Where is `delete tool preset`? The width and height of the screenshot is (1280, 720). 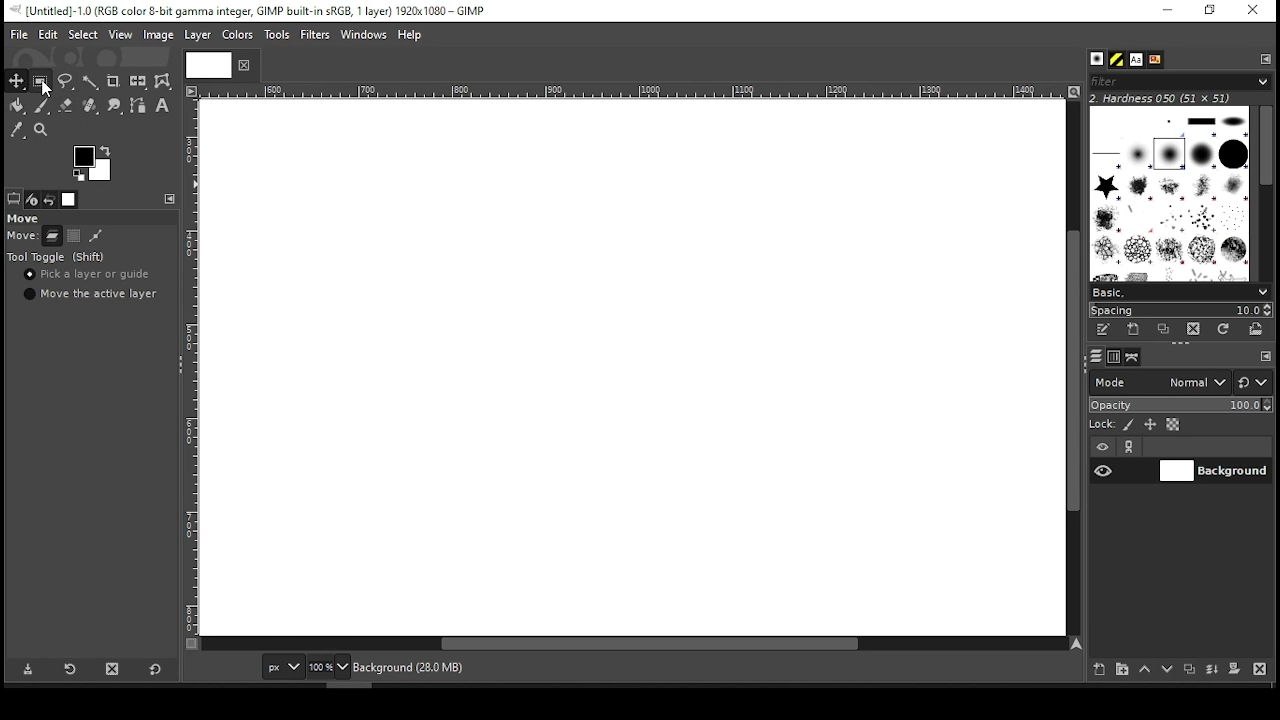 delete tool preset is located at coordinates (118, 668).